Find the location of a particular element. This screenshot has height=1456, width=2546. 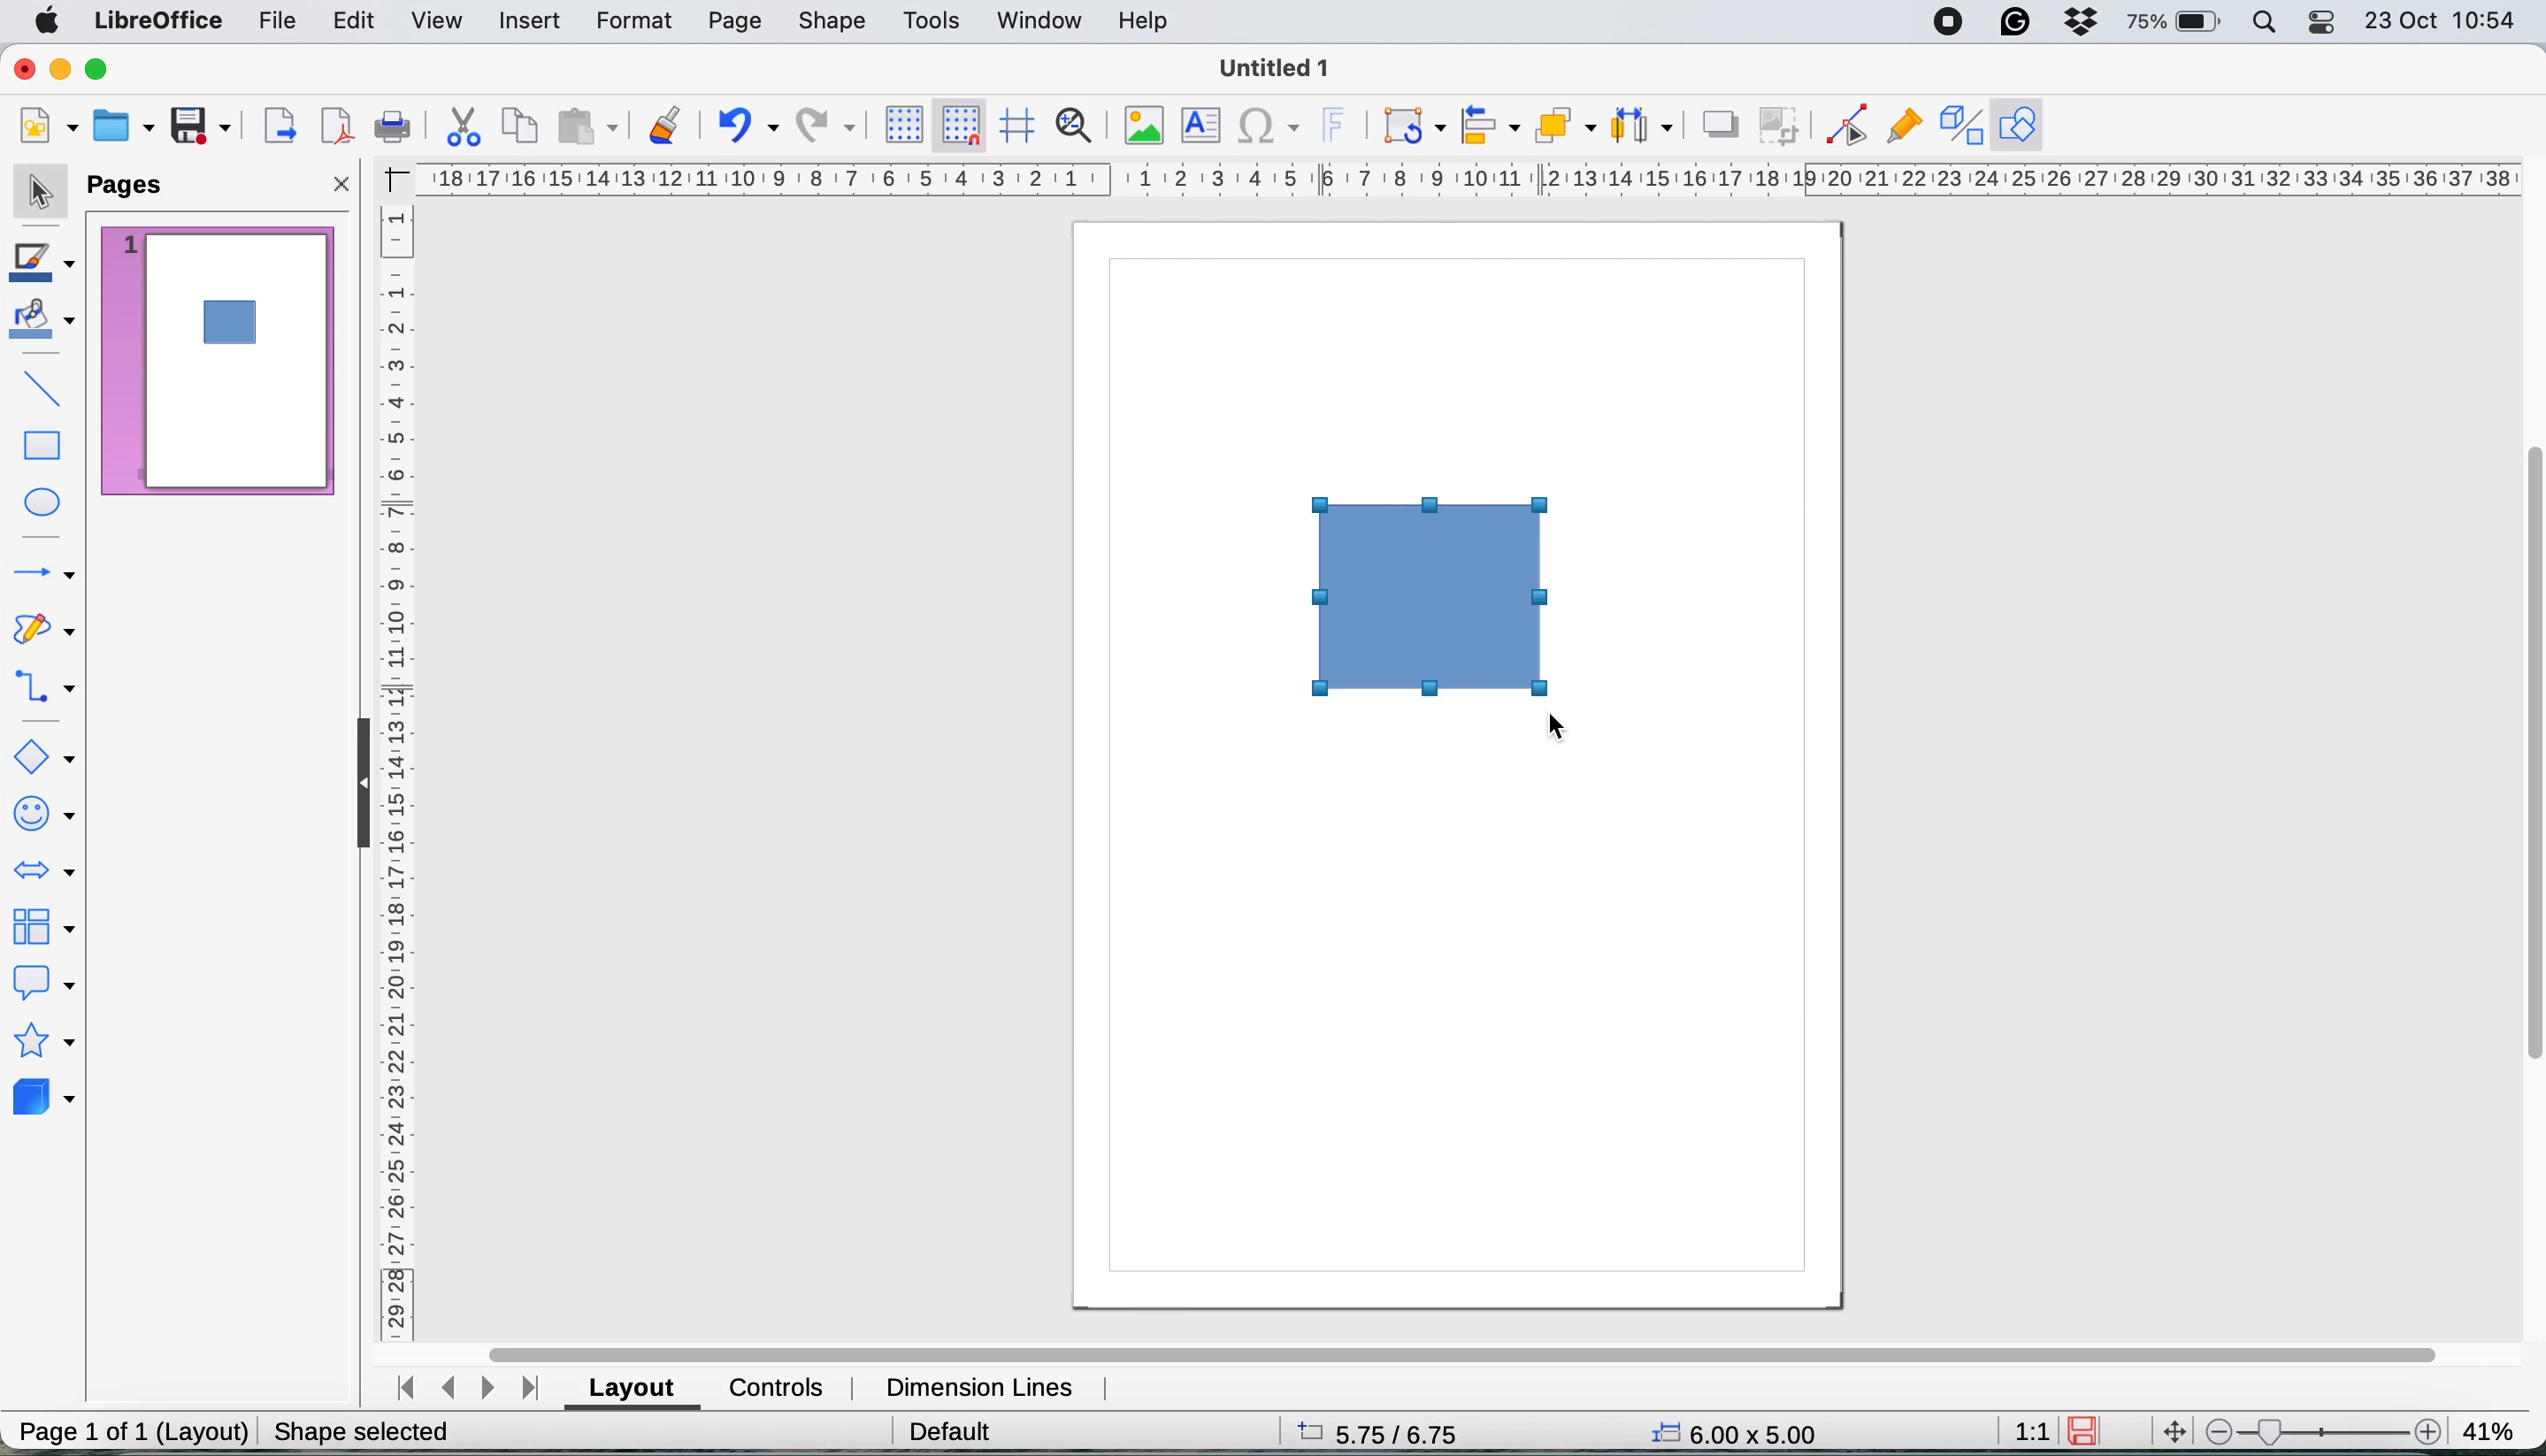

rectangle is located at coordinates (44, 442).